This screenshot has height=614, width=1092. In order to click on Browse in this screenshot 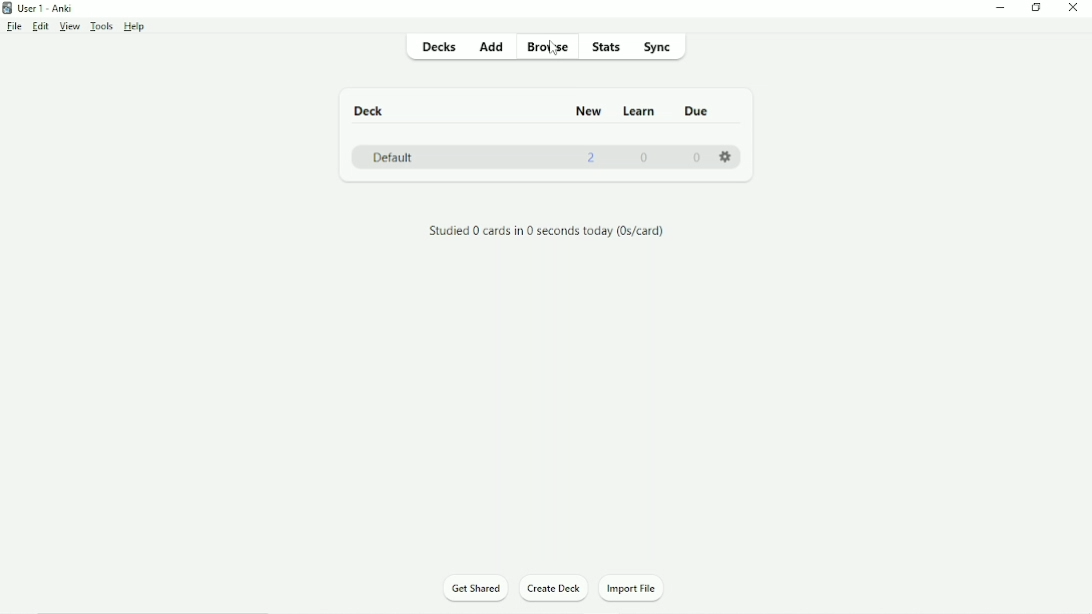, I will do `click(545, 45)`.